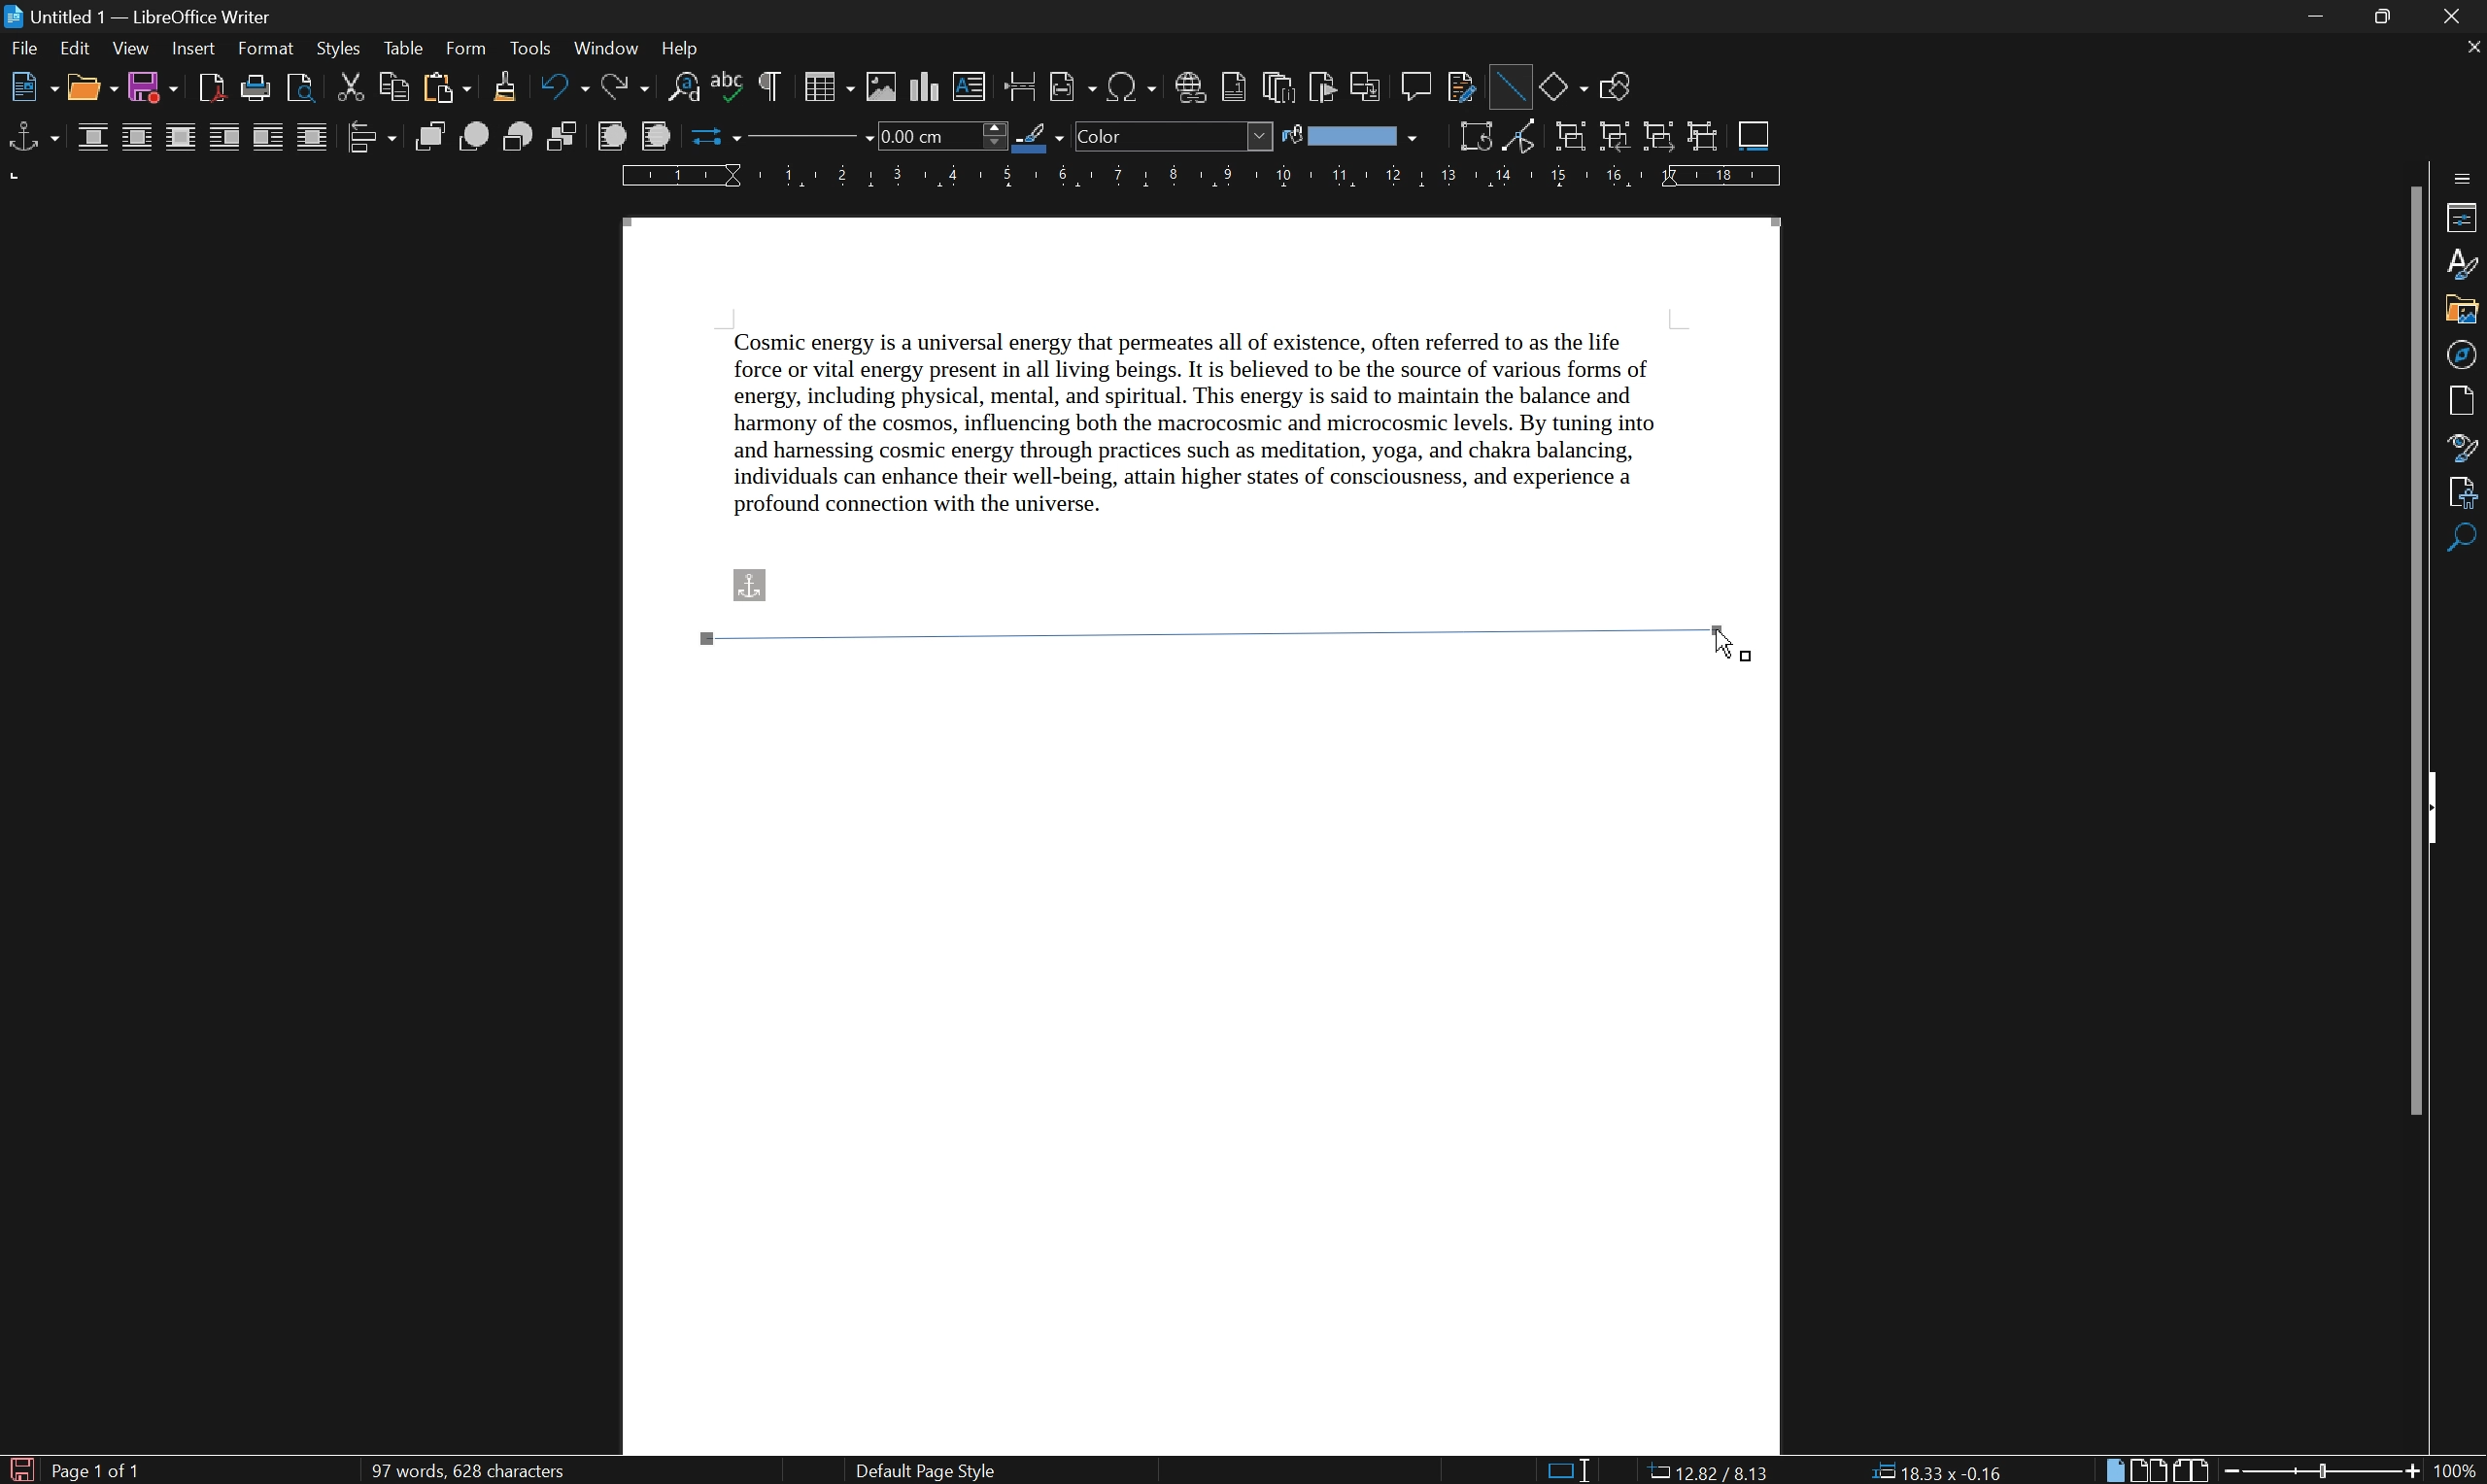  I want to click on help, so click(686, 49).